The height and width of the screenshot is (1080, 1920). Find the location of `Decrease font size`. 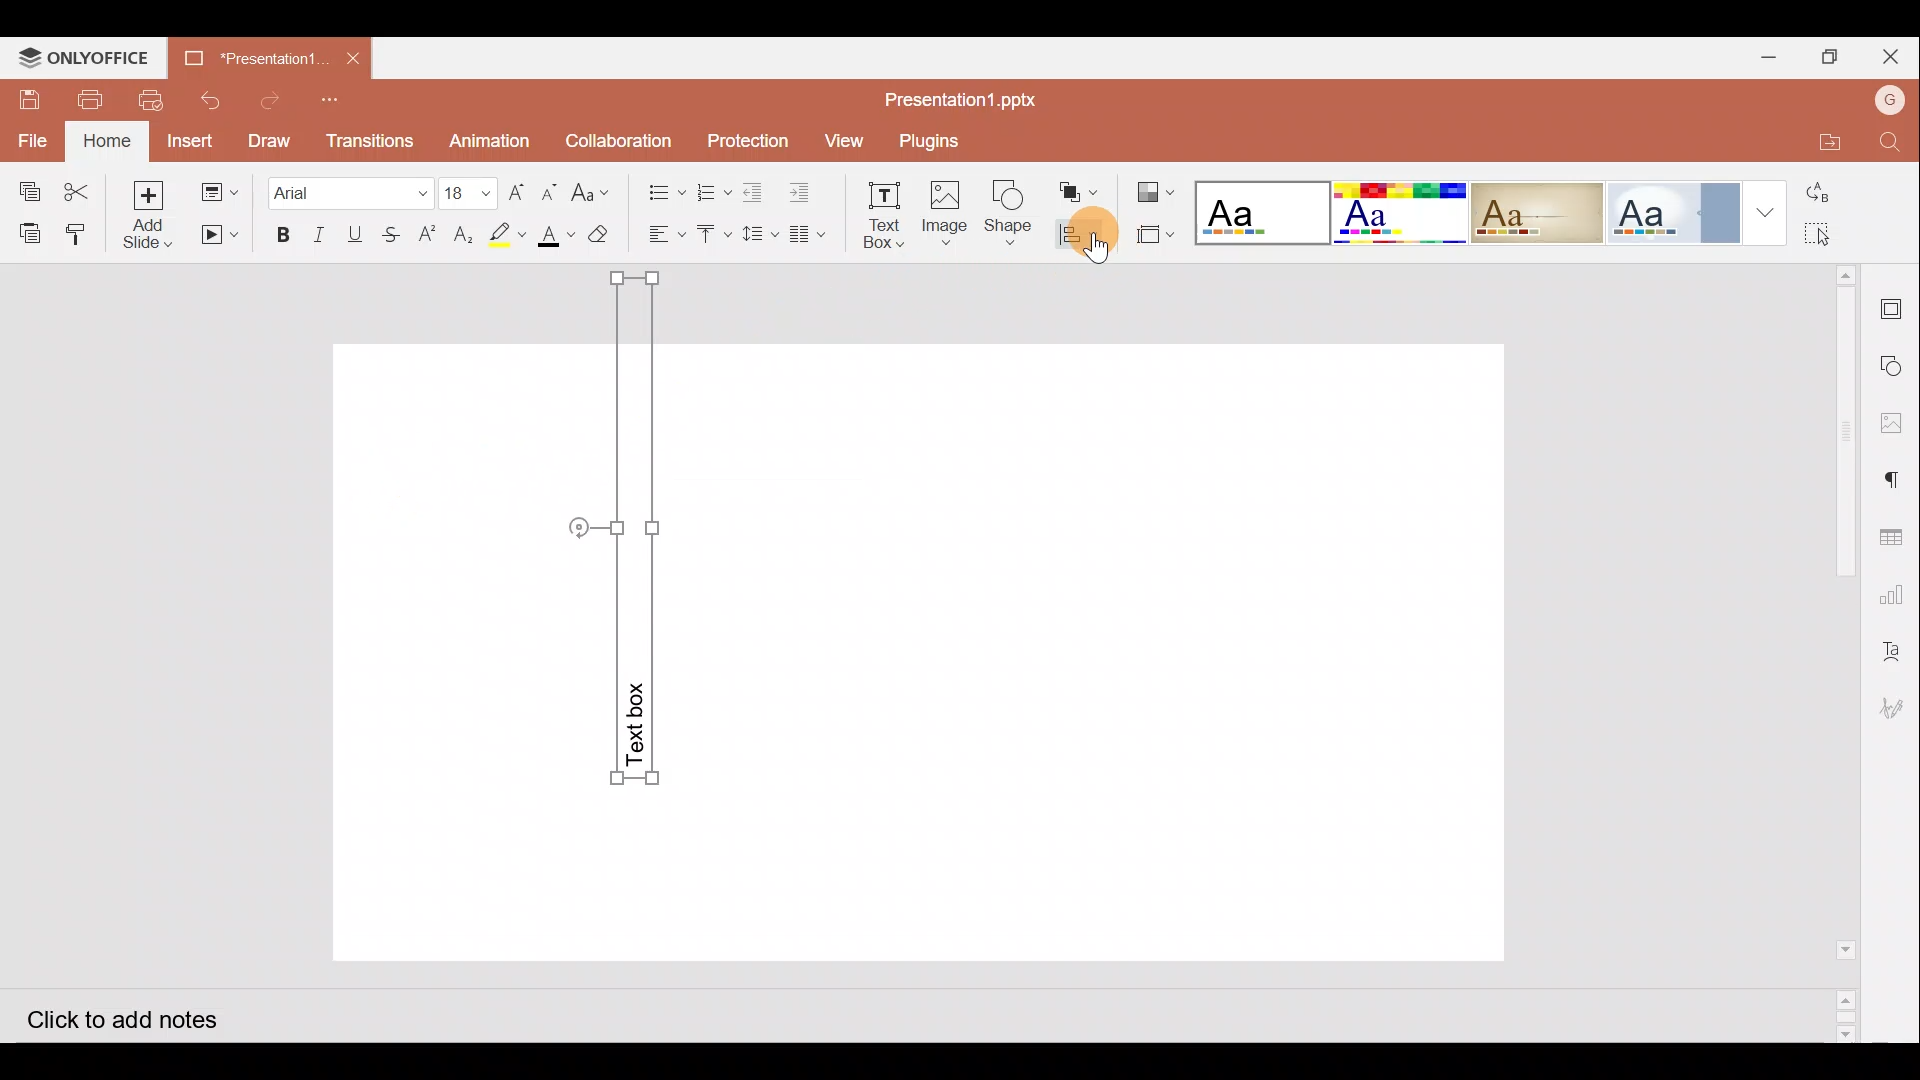

Decrease font size is located at coordinates (548, 190).